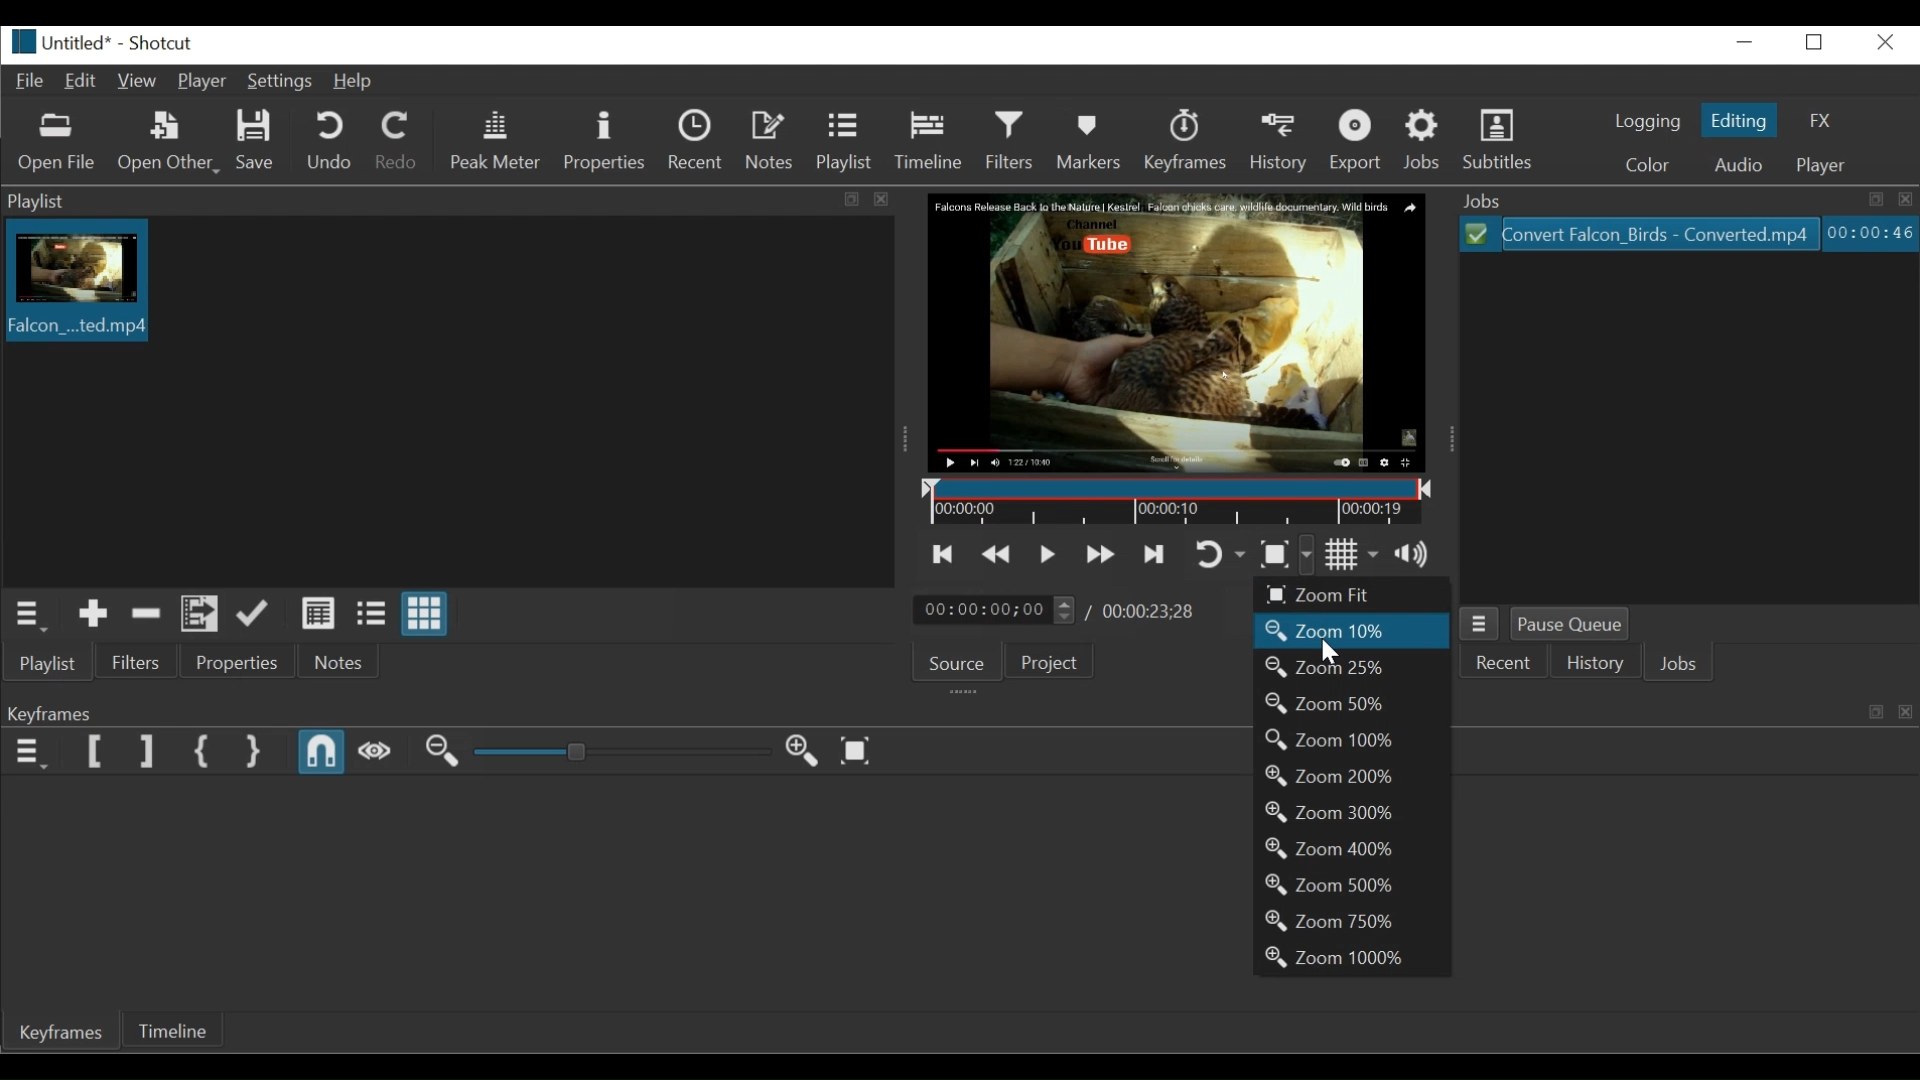 The width and height of the screenshot is (1920, 1080). I want to click on Recent, so click(697, 140).